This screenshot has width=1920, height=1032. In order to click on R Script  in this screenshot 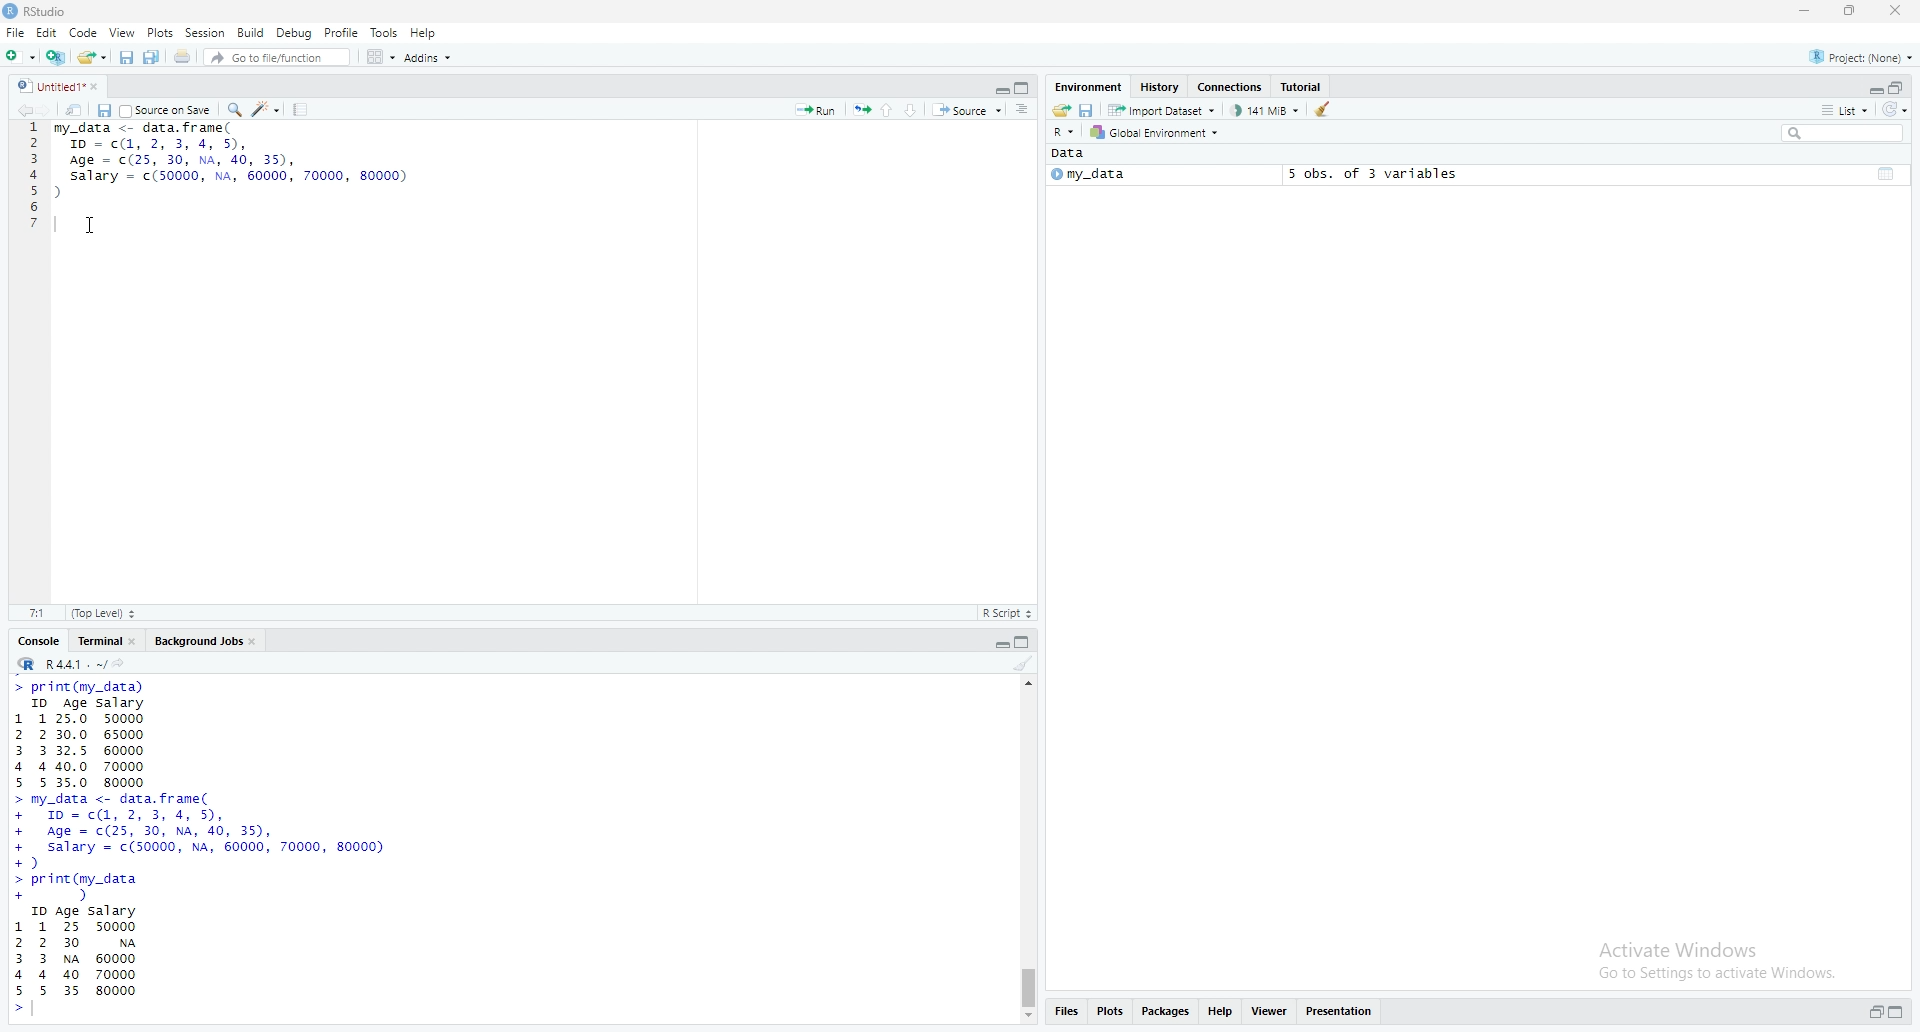, I will do `click(1006, 614)`.